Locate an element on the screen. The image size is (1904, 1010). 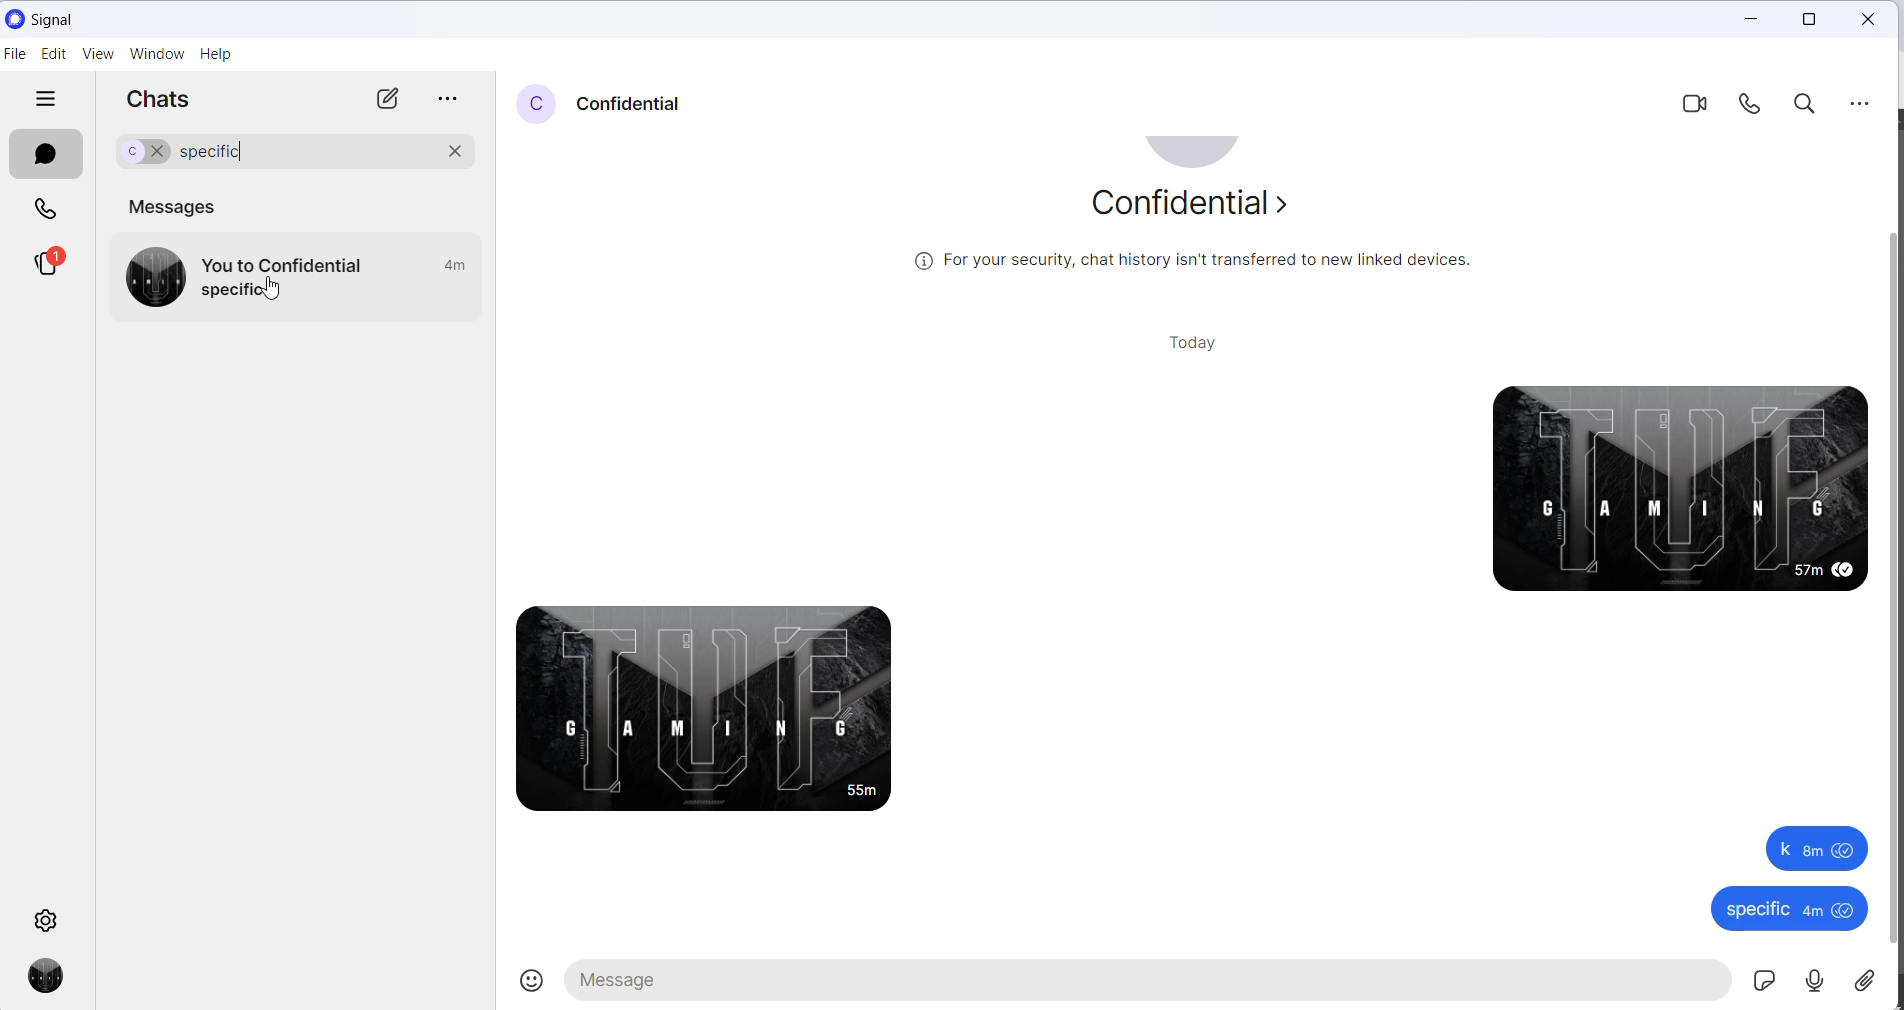
security related text is located at coordinates (1204, 264).